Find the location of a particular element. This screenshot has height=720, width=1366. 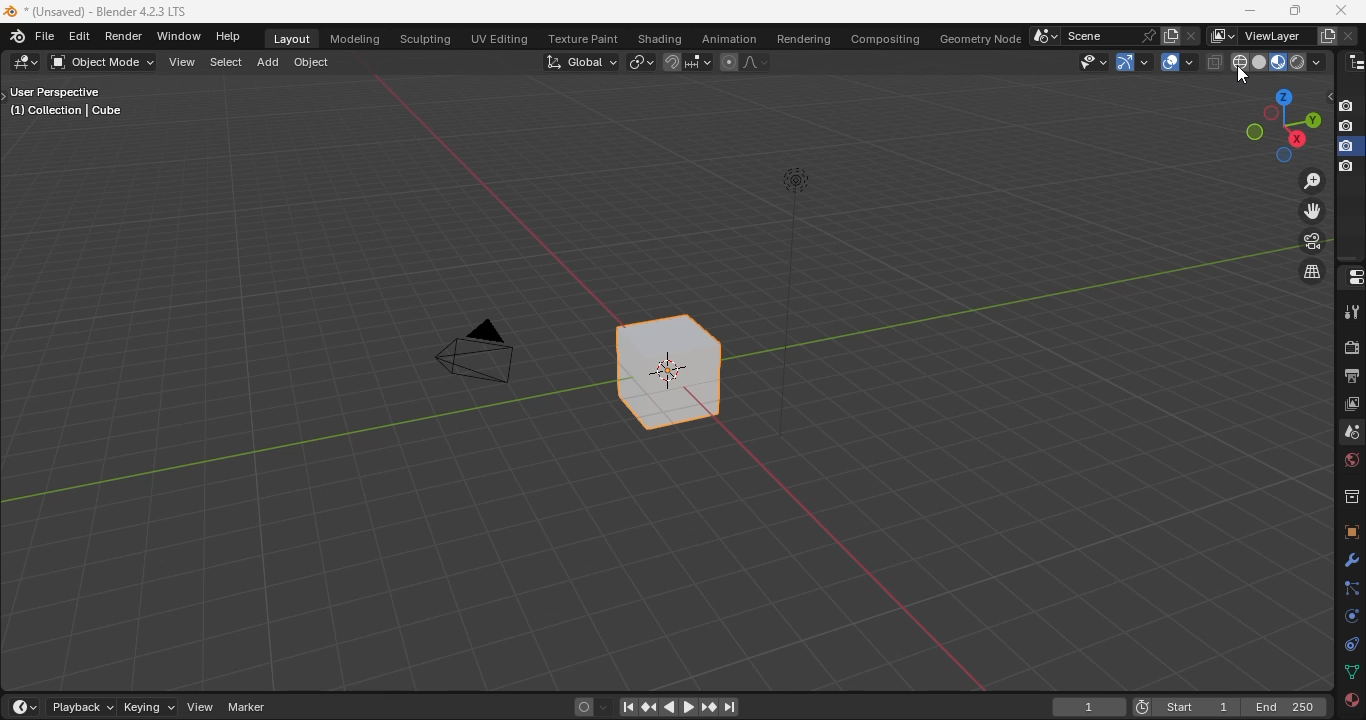

remove view layer is located at coordinates (1349, 37).